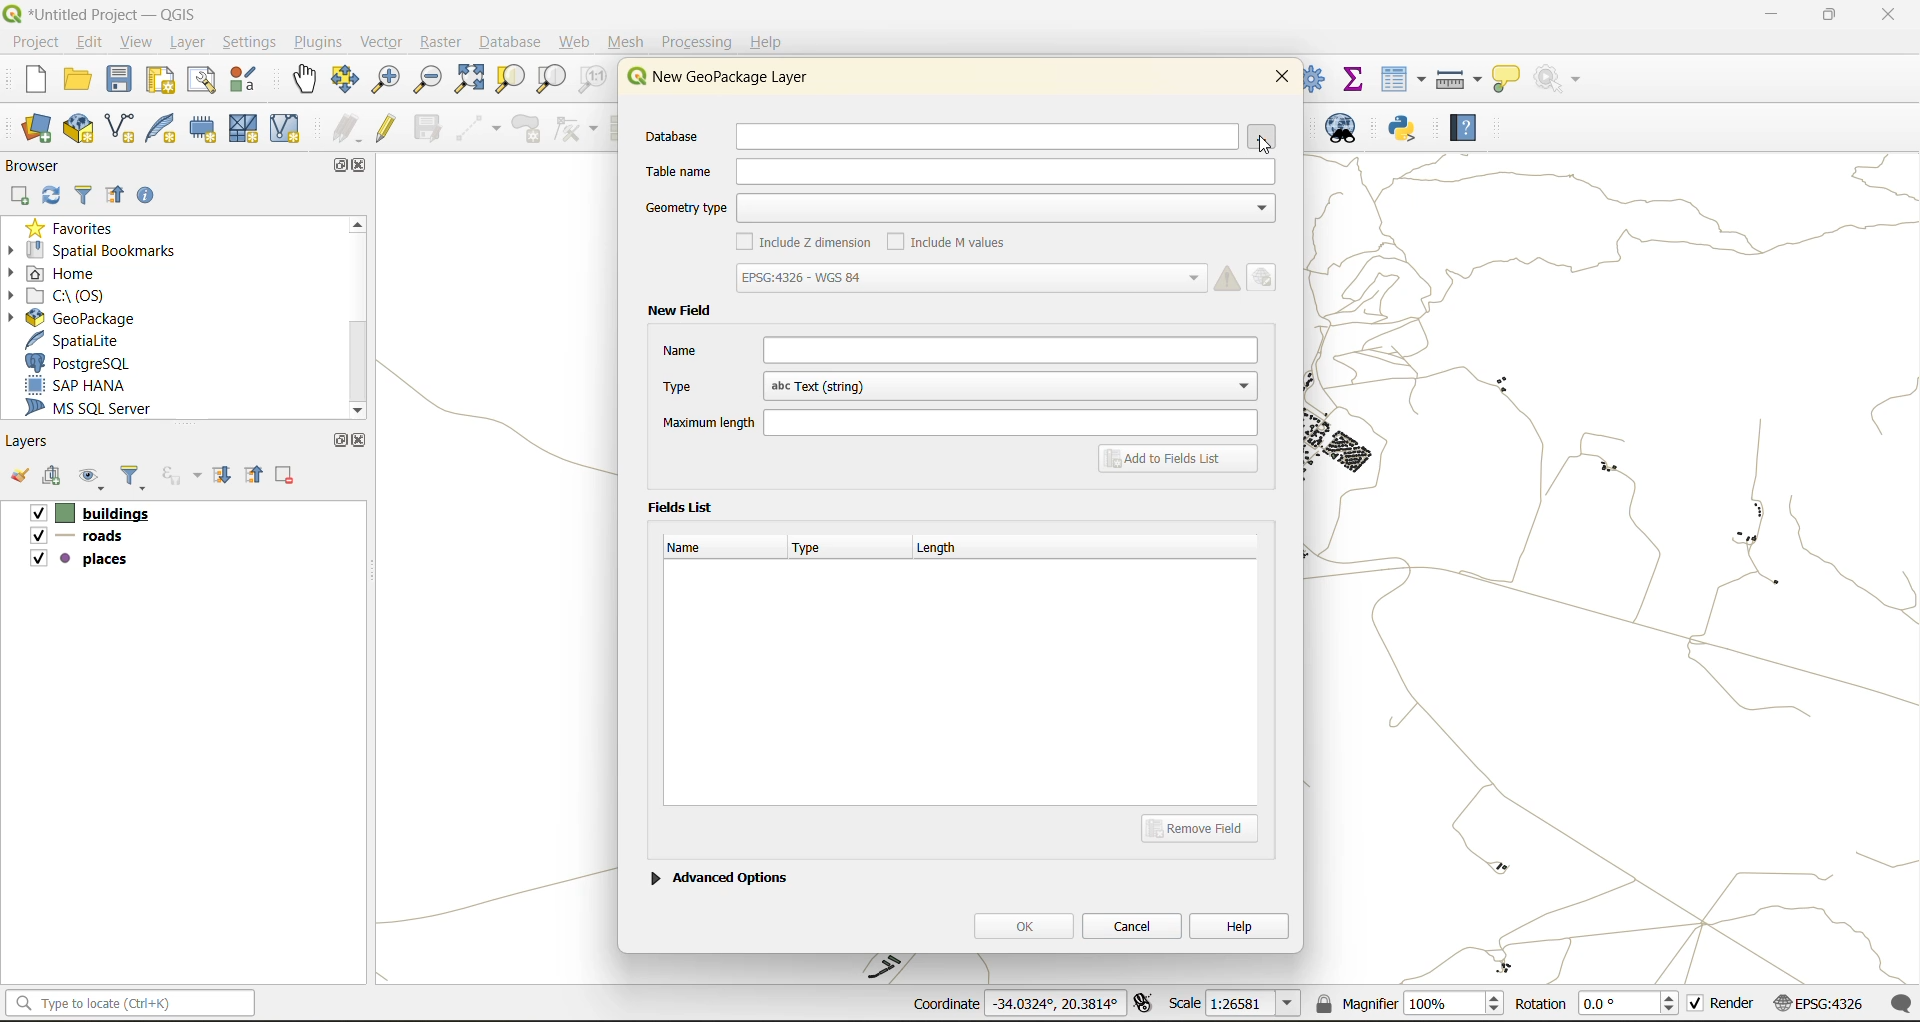 This screenshot has width=1920, height=1022. Describe the element at coordinates (1206, 827) in the screenshot. I see `remove field` at that location.